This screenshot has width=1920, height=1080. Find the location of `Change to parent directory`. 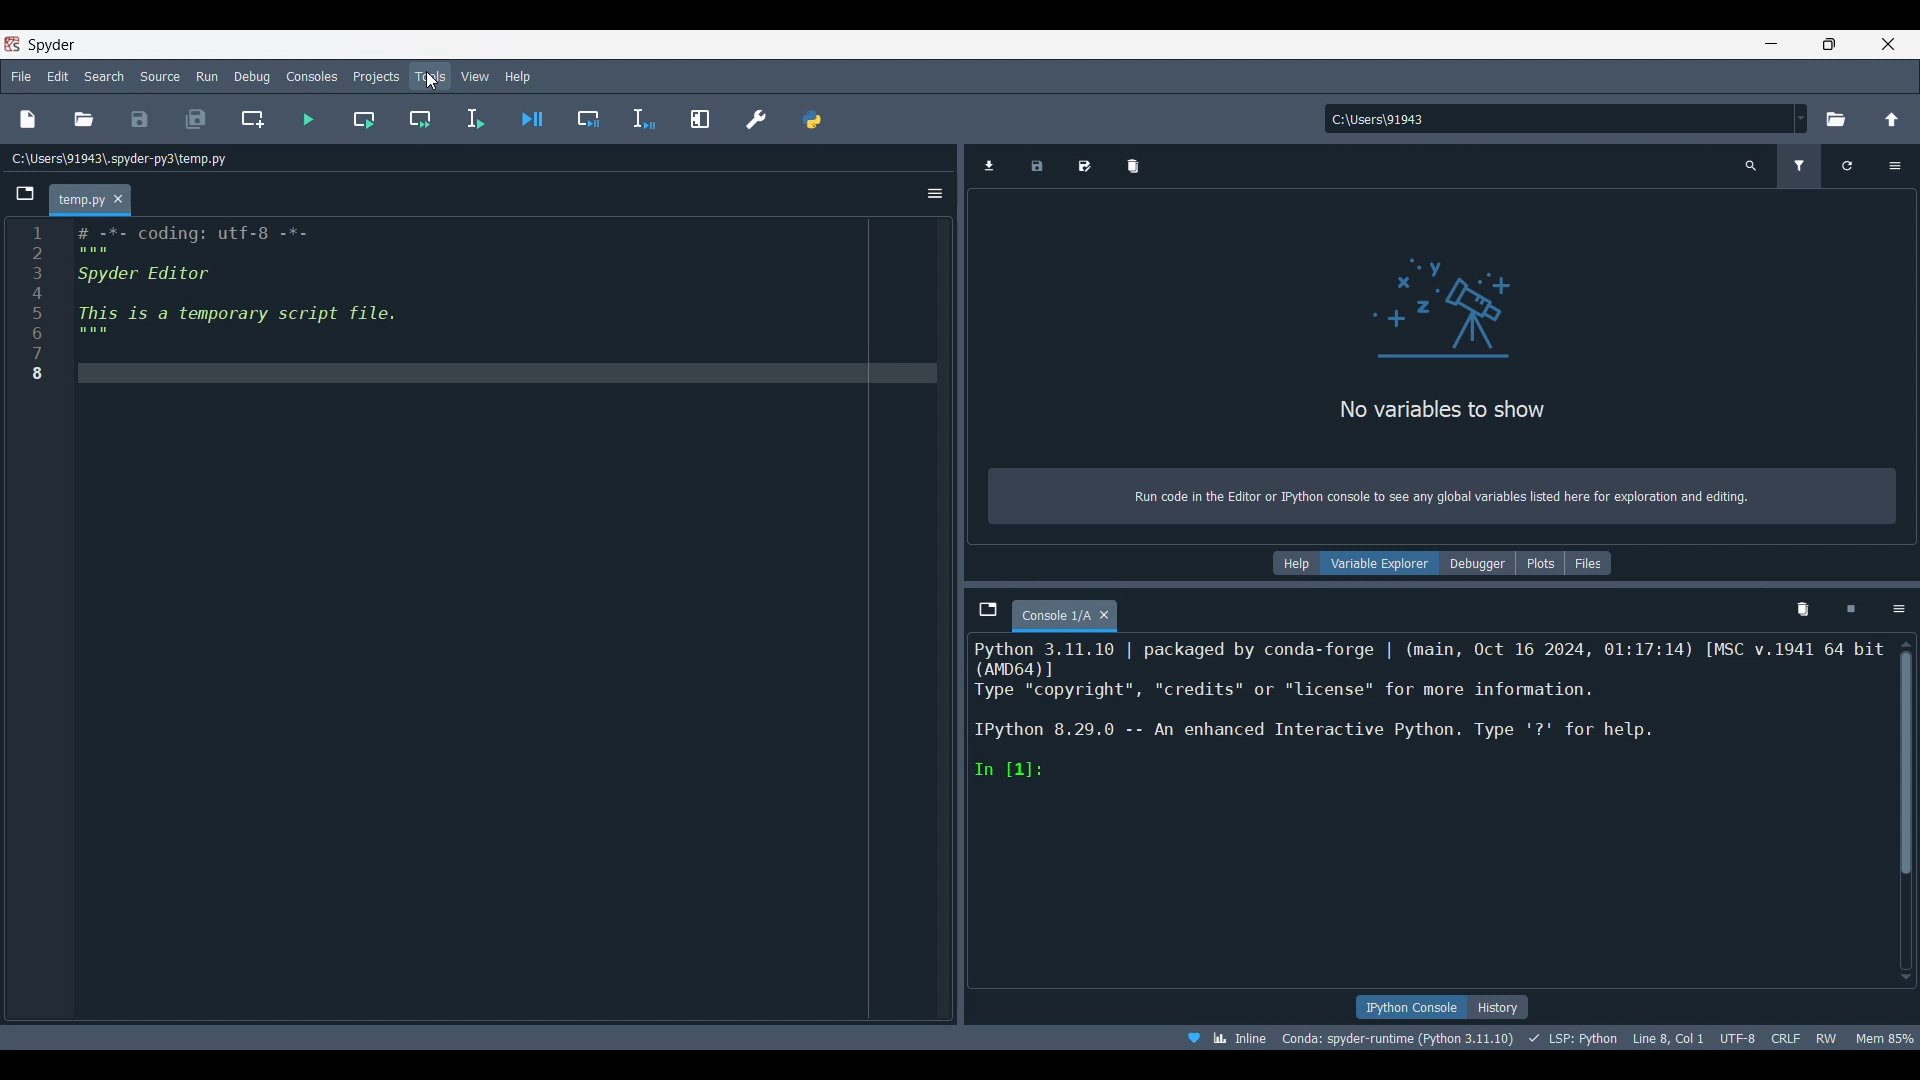

Change to parent directory is located at coordinates (1892, 120).